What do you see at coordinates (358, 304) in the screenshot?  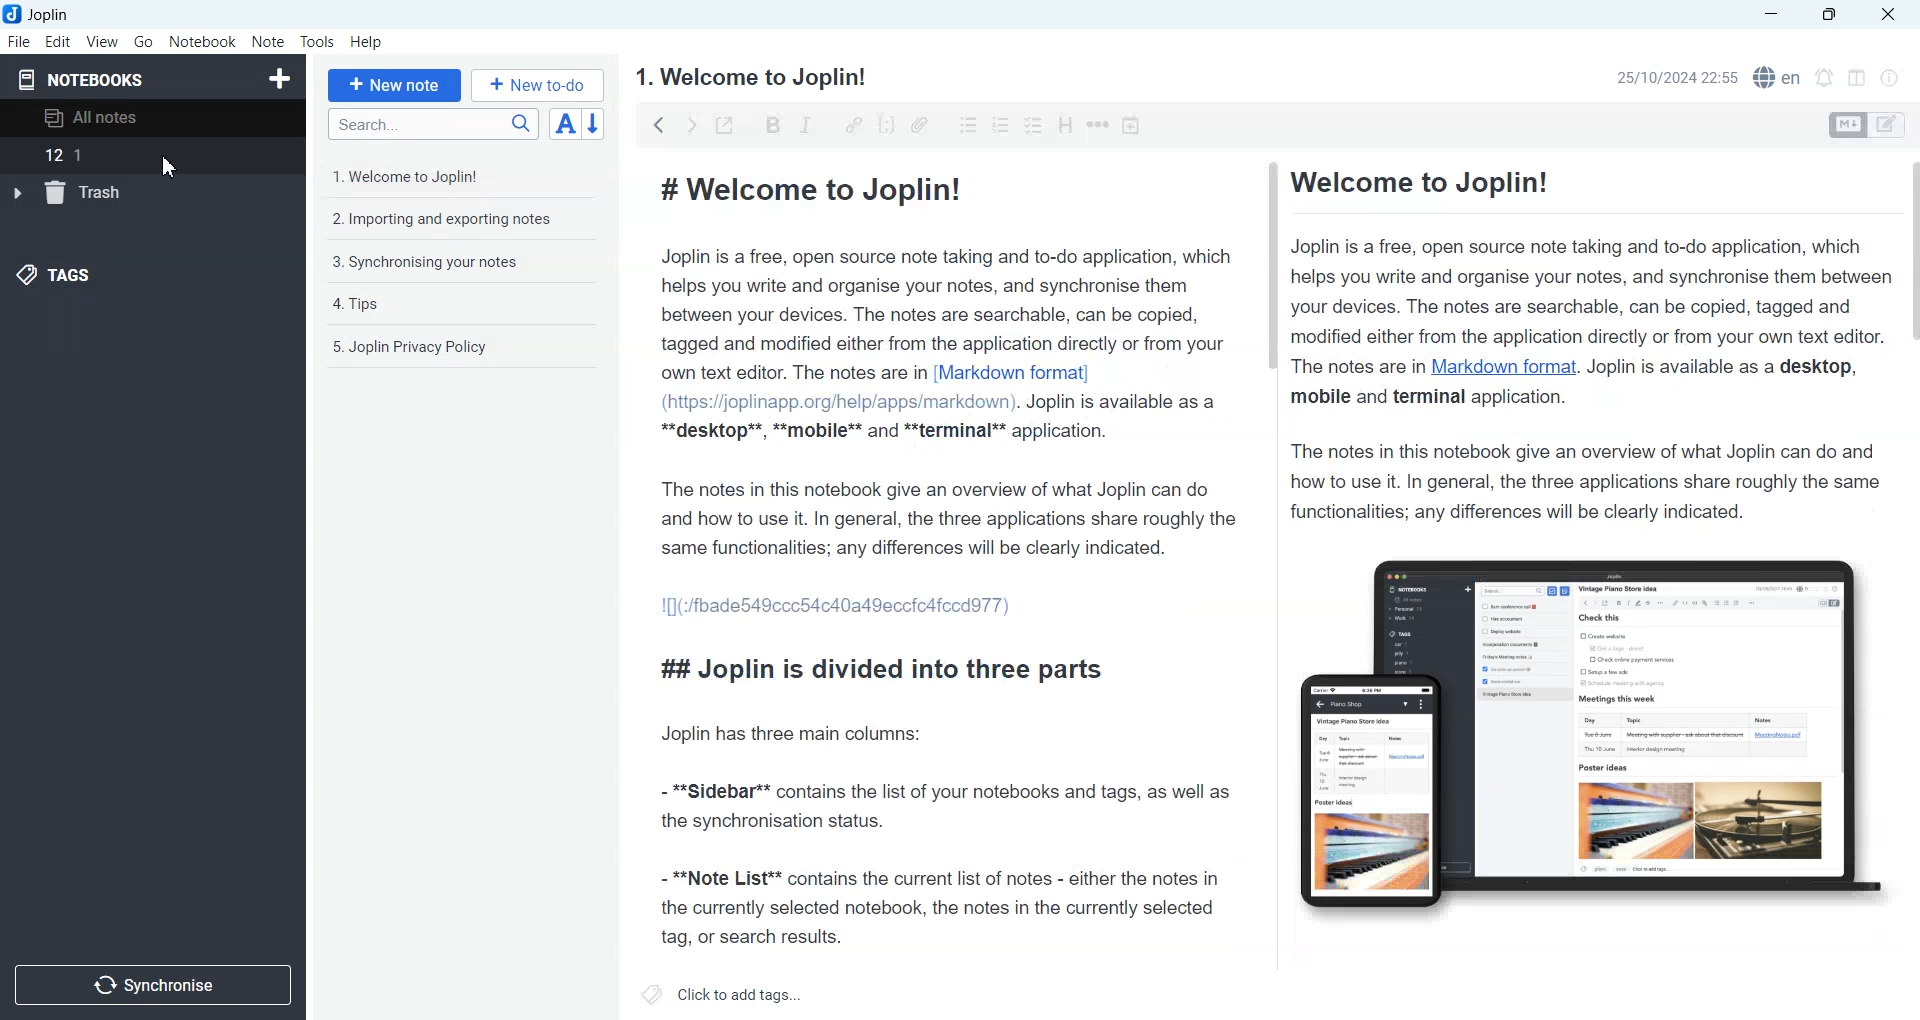 I see `4. Tips` at bounding box center [358, 304].